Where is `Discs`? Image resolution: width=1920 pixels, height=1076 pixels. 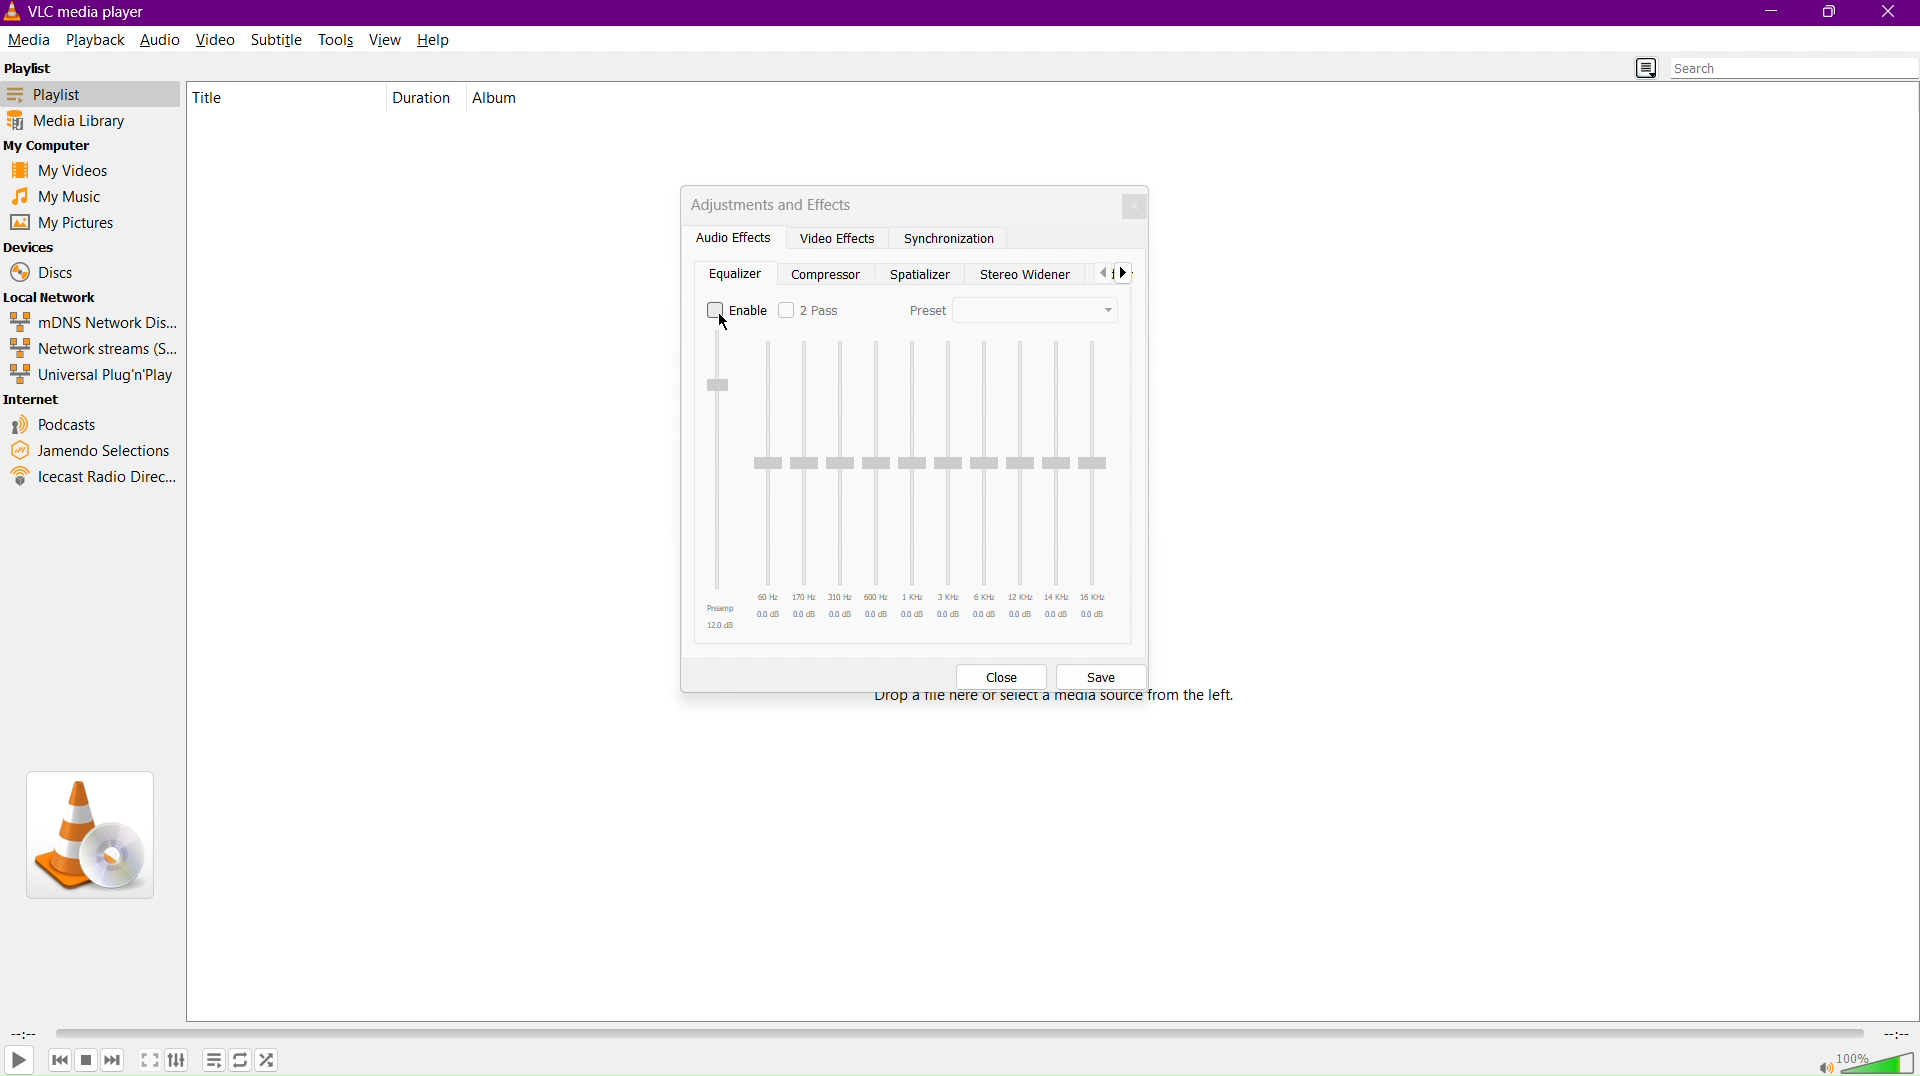 Discs is located at coordinates (36, 274).